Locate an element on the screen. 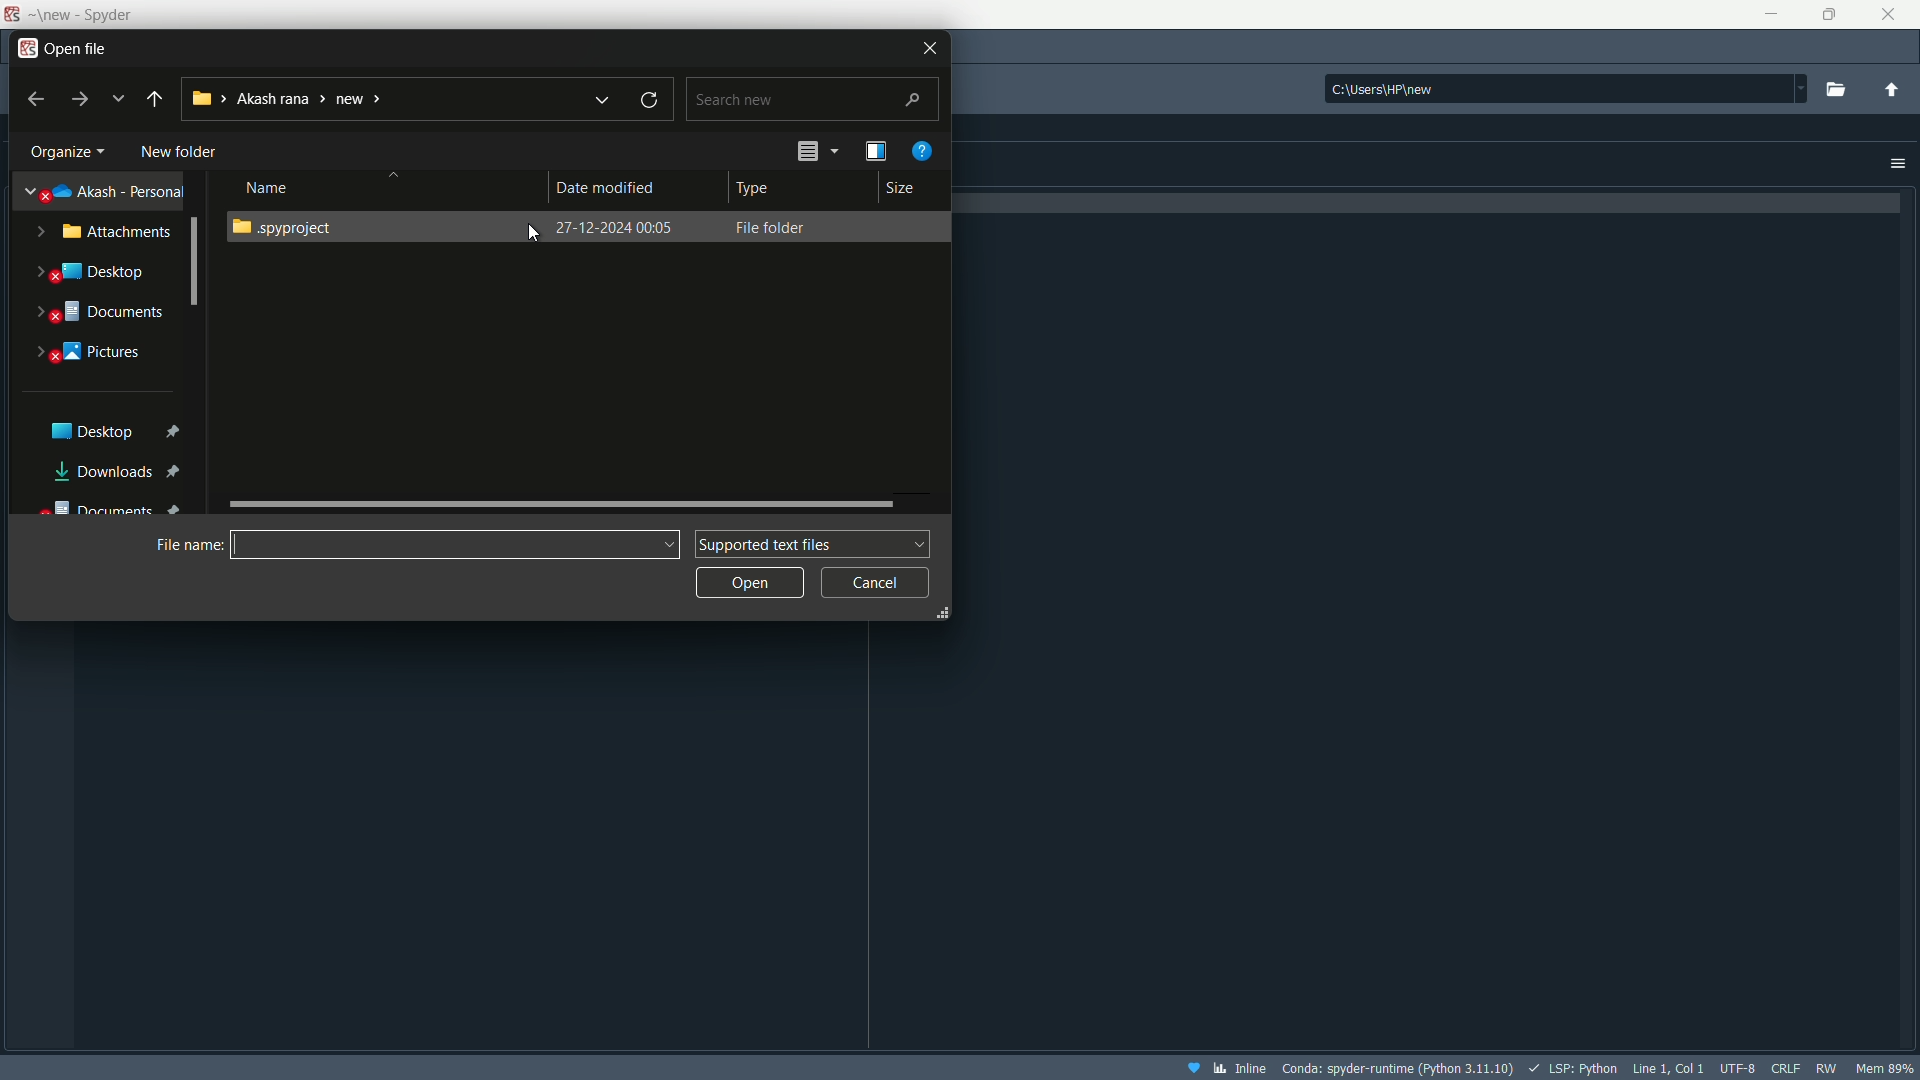 The image size is (1920, 1080). maximize is located at coordinates (1832, 16).